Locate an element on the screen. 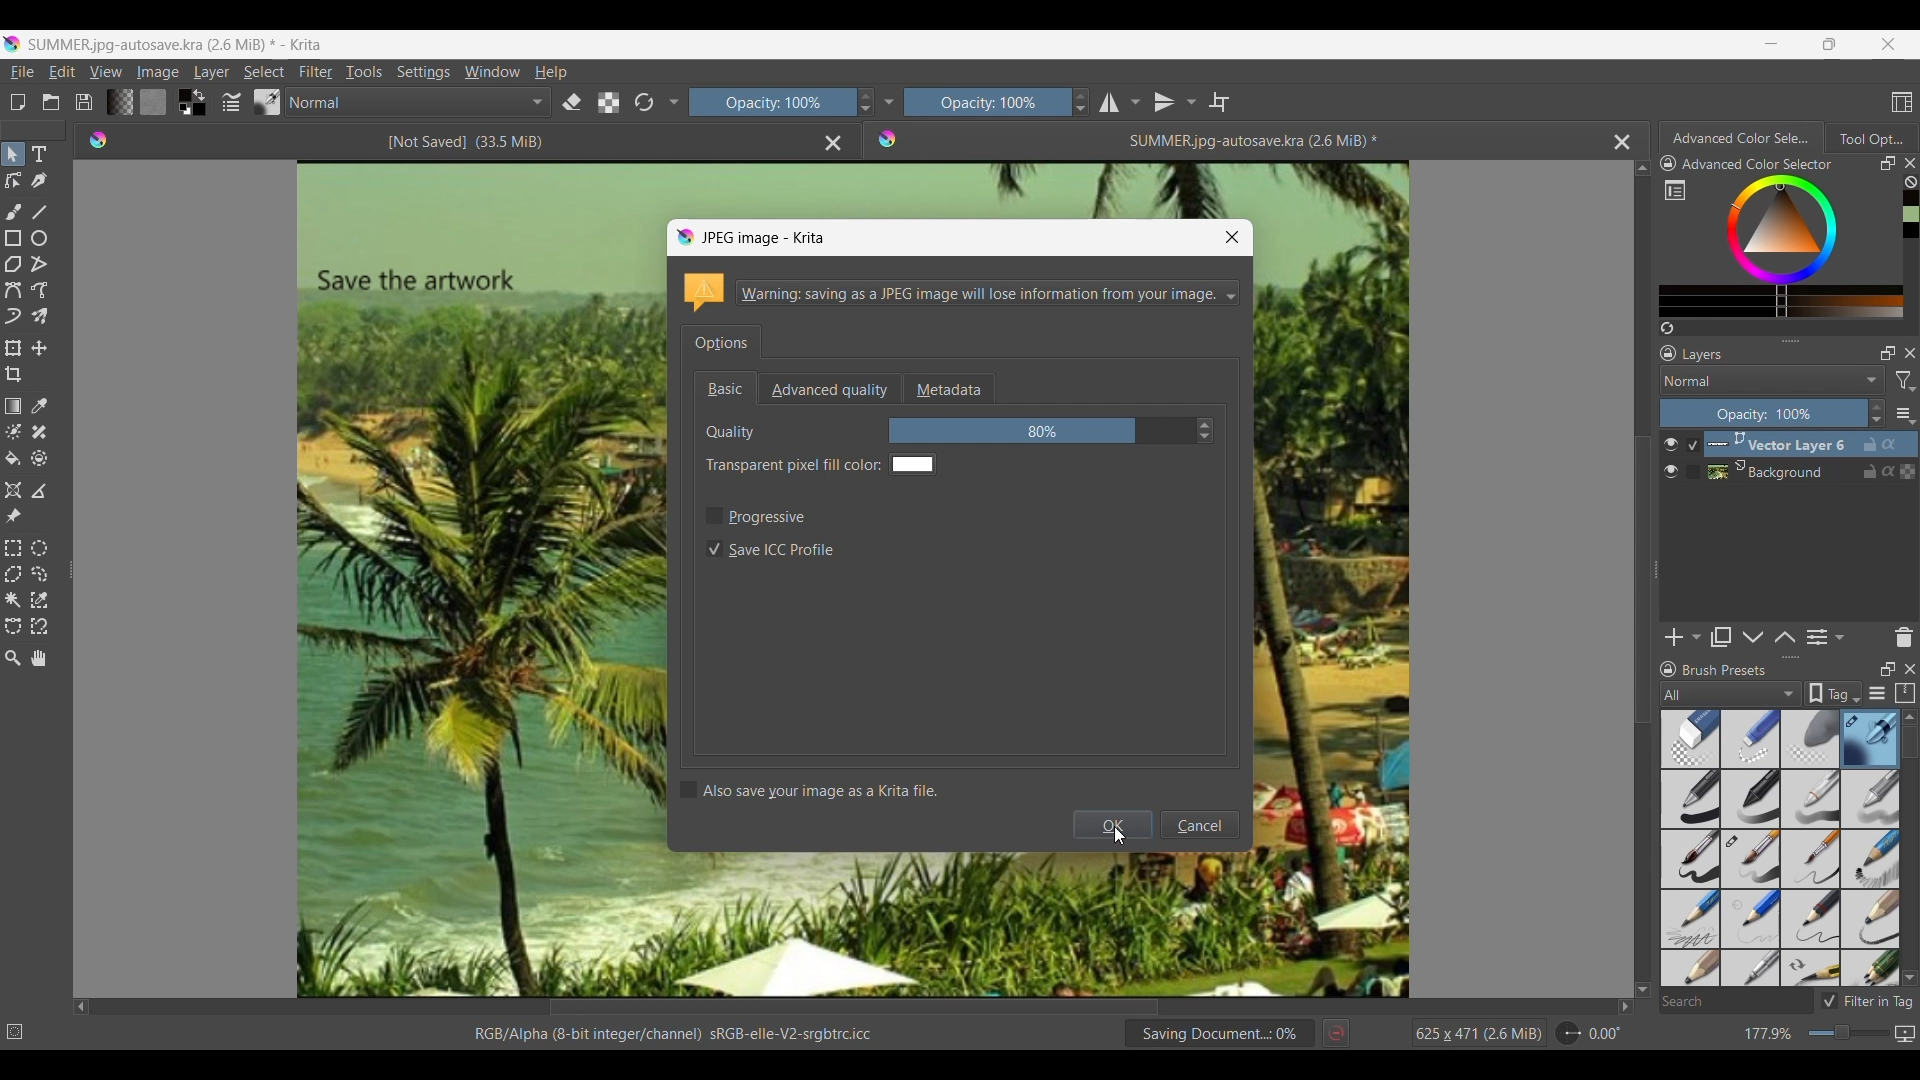 The image size is (1920, 1080). Fill patterns is located at coordinates (153, 101).